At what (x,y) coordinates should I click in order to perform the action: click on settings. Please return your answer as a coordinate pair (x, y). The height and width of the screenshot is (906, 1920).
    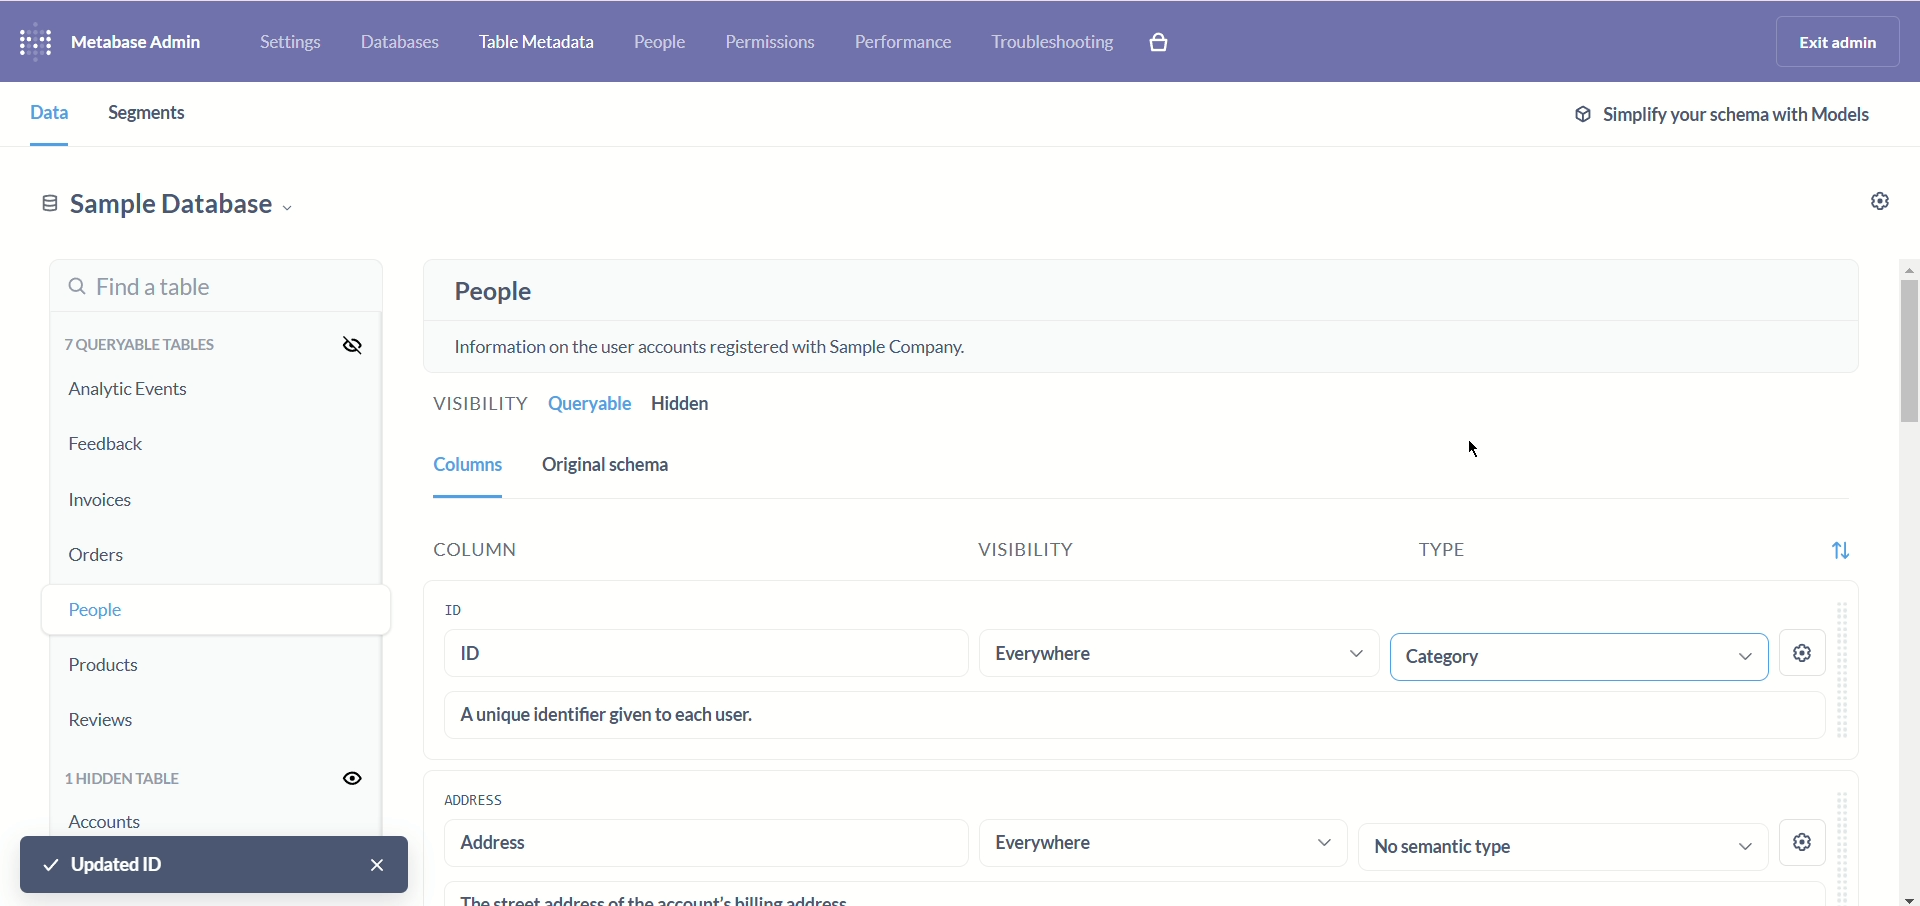
    Looking at the image, I should click on (1873, 204).